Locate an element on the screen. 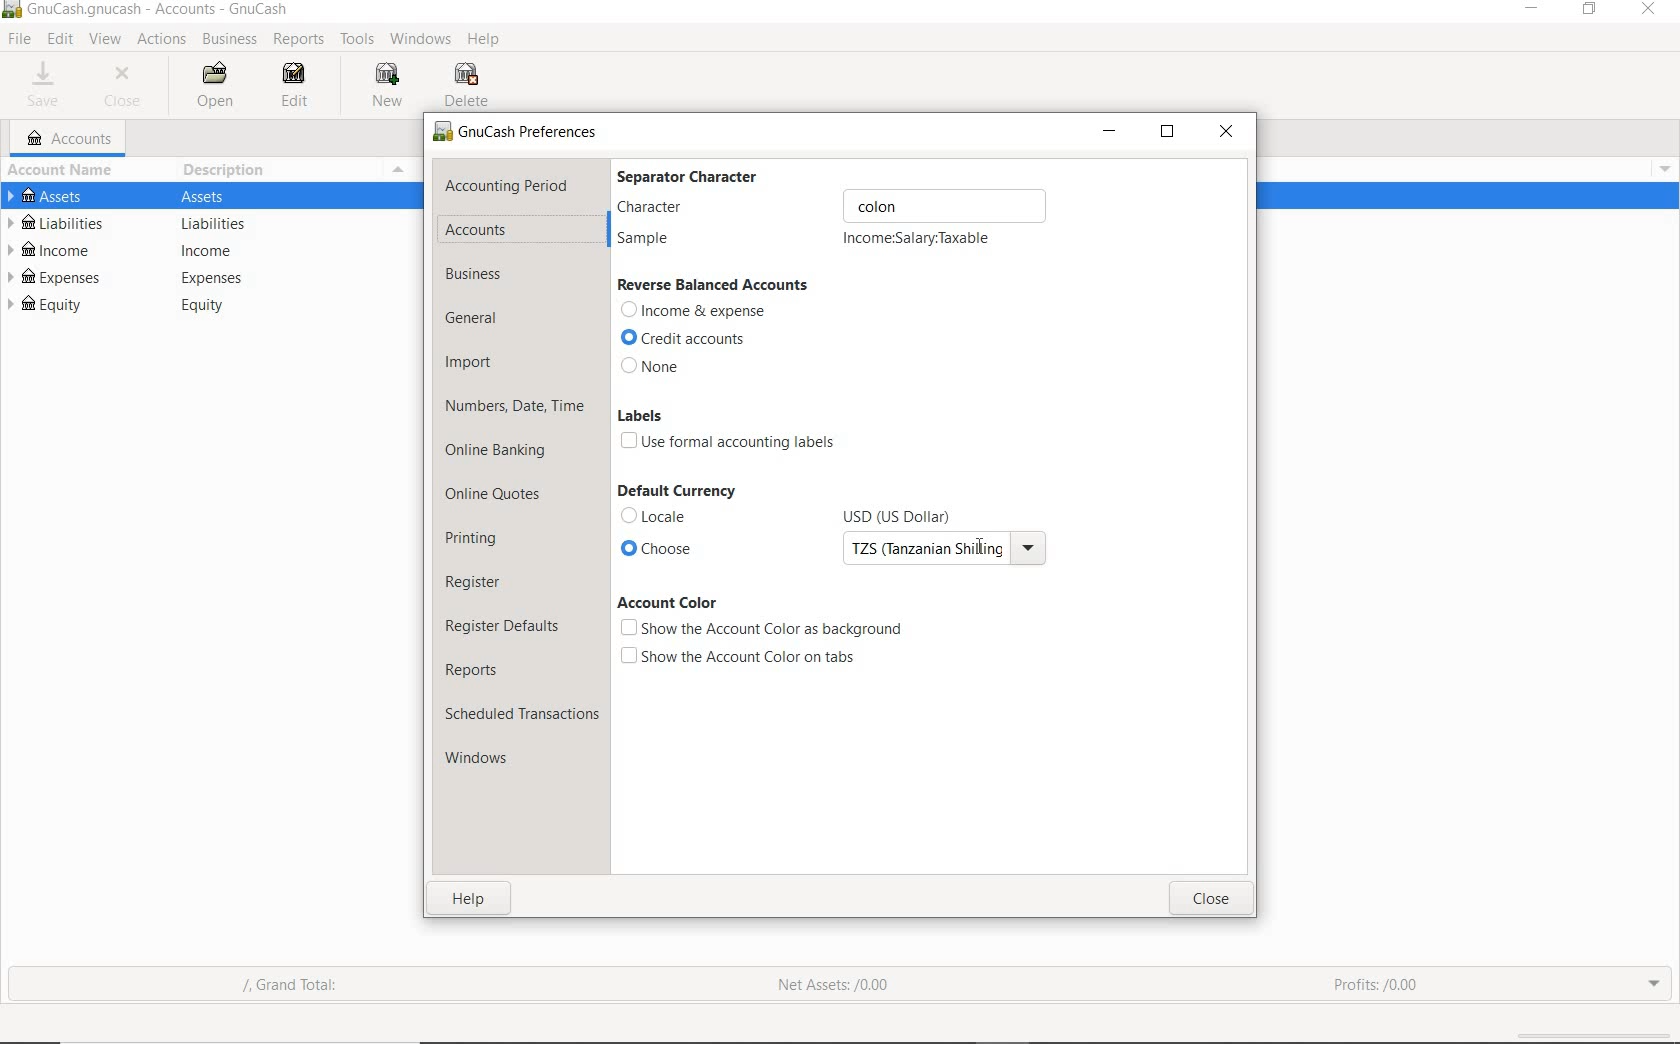 Image resolution: width=1680 pixels, height=1044 pixels. ASSETS is located at coordinates (51, 196).